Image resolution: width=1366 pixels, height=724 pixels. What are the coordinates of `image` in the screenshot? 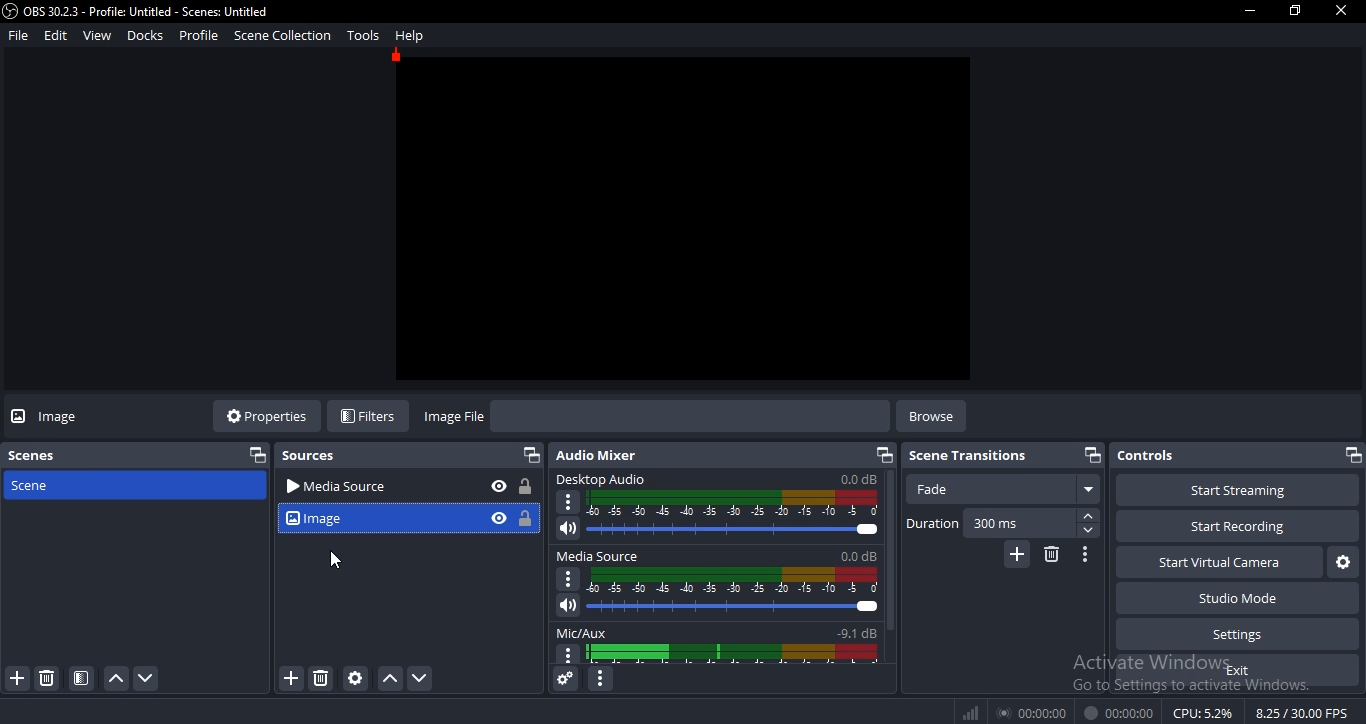 It's located at (67, 420).